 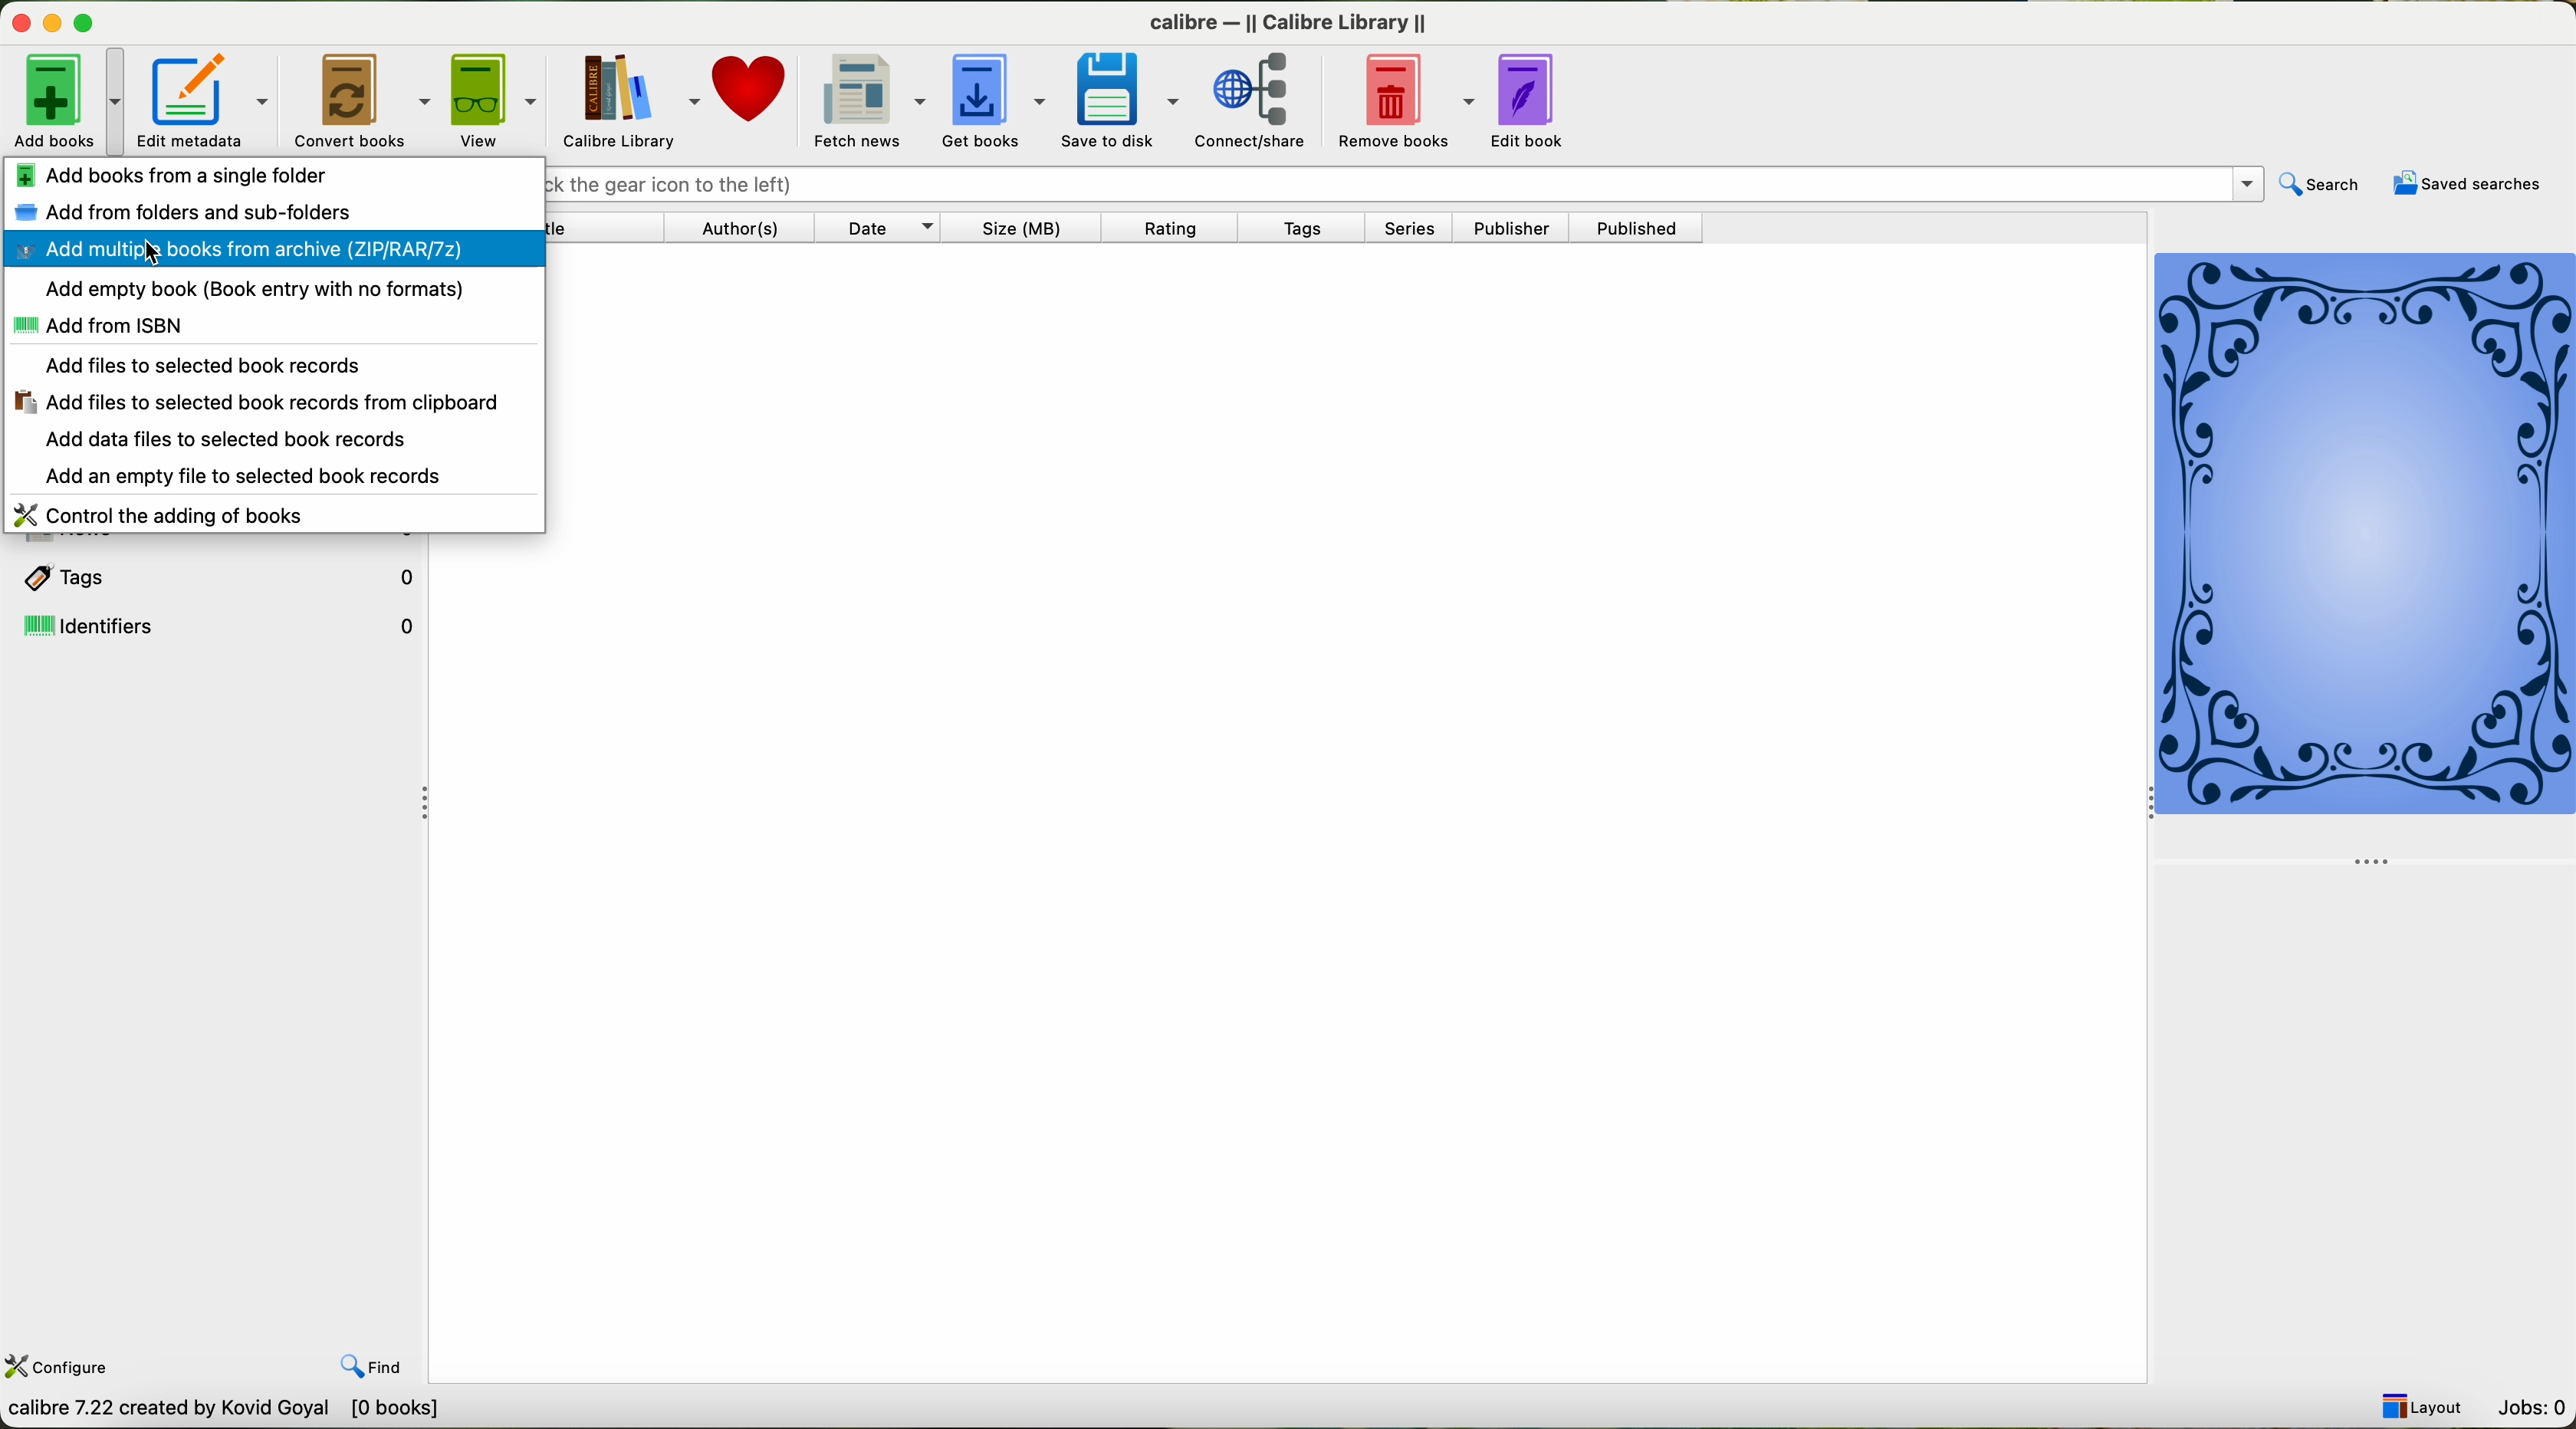 What do you see at coordinates (753, 93) in the screenshot?
I see `donate` at bounding box center [753, 93].